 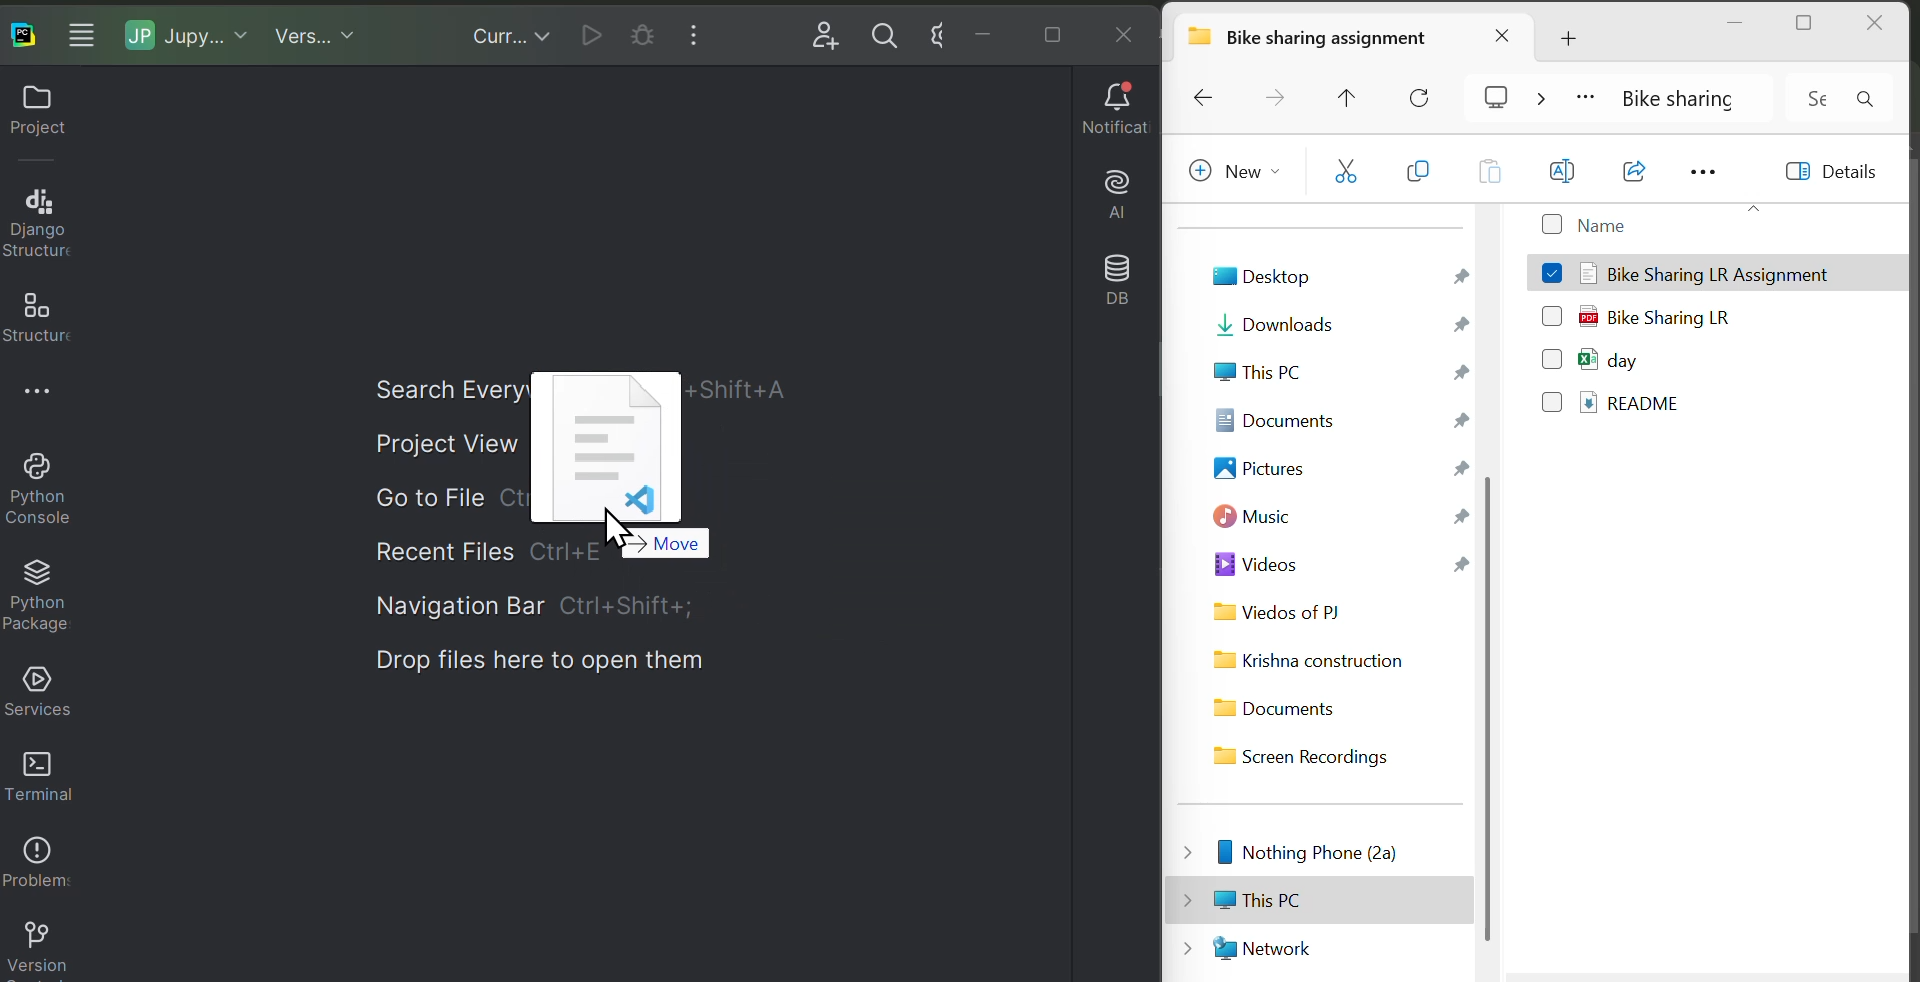 What do you see at coordinates (1642, 172) in the screenshot?
I see `Open with` at bounding box center [1642, 172].